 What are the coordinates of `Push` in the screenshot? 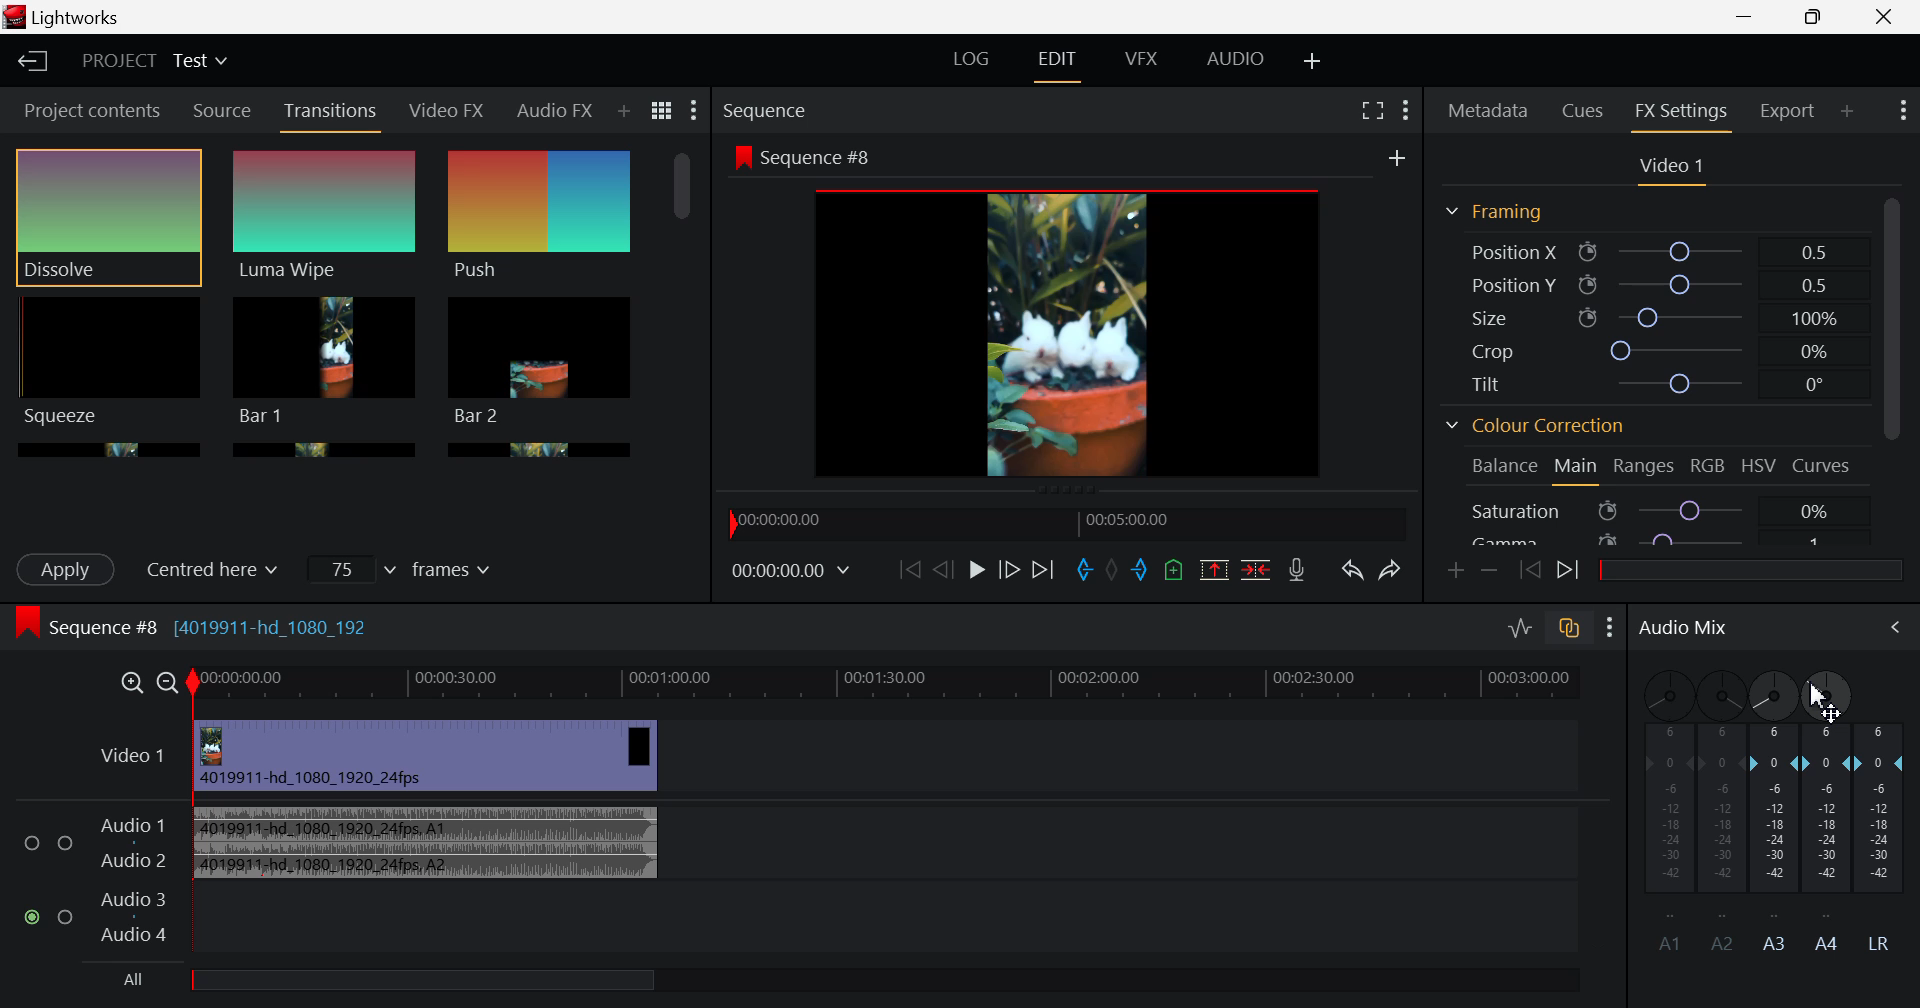 It's located at (541, 217).